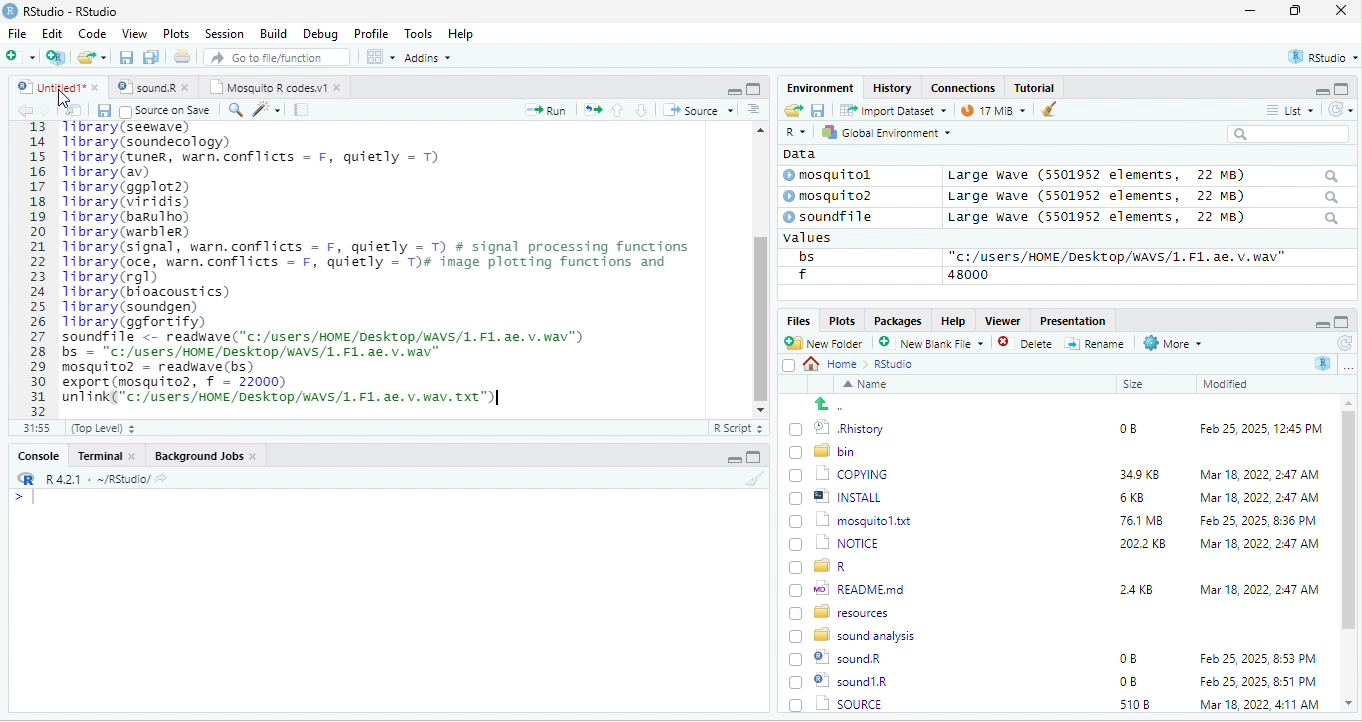 This screenshot has width=1362, height=722. Describe the element at coordinates (795, 320) in the screenshot. I see `Files` at that location.